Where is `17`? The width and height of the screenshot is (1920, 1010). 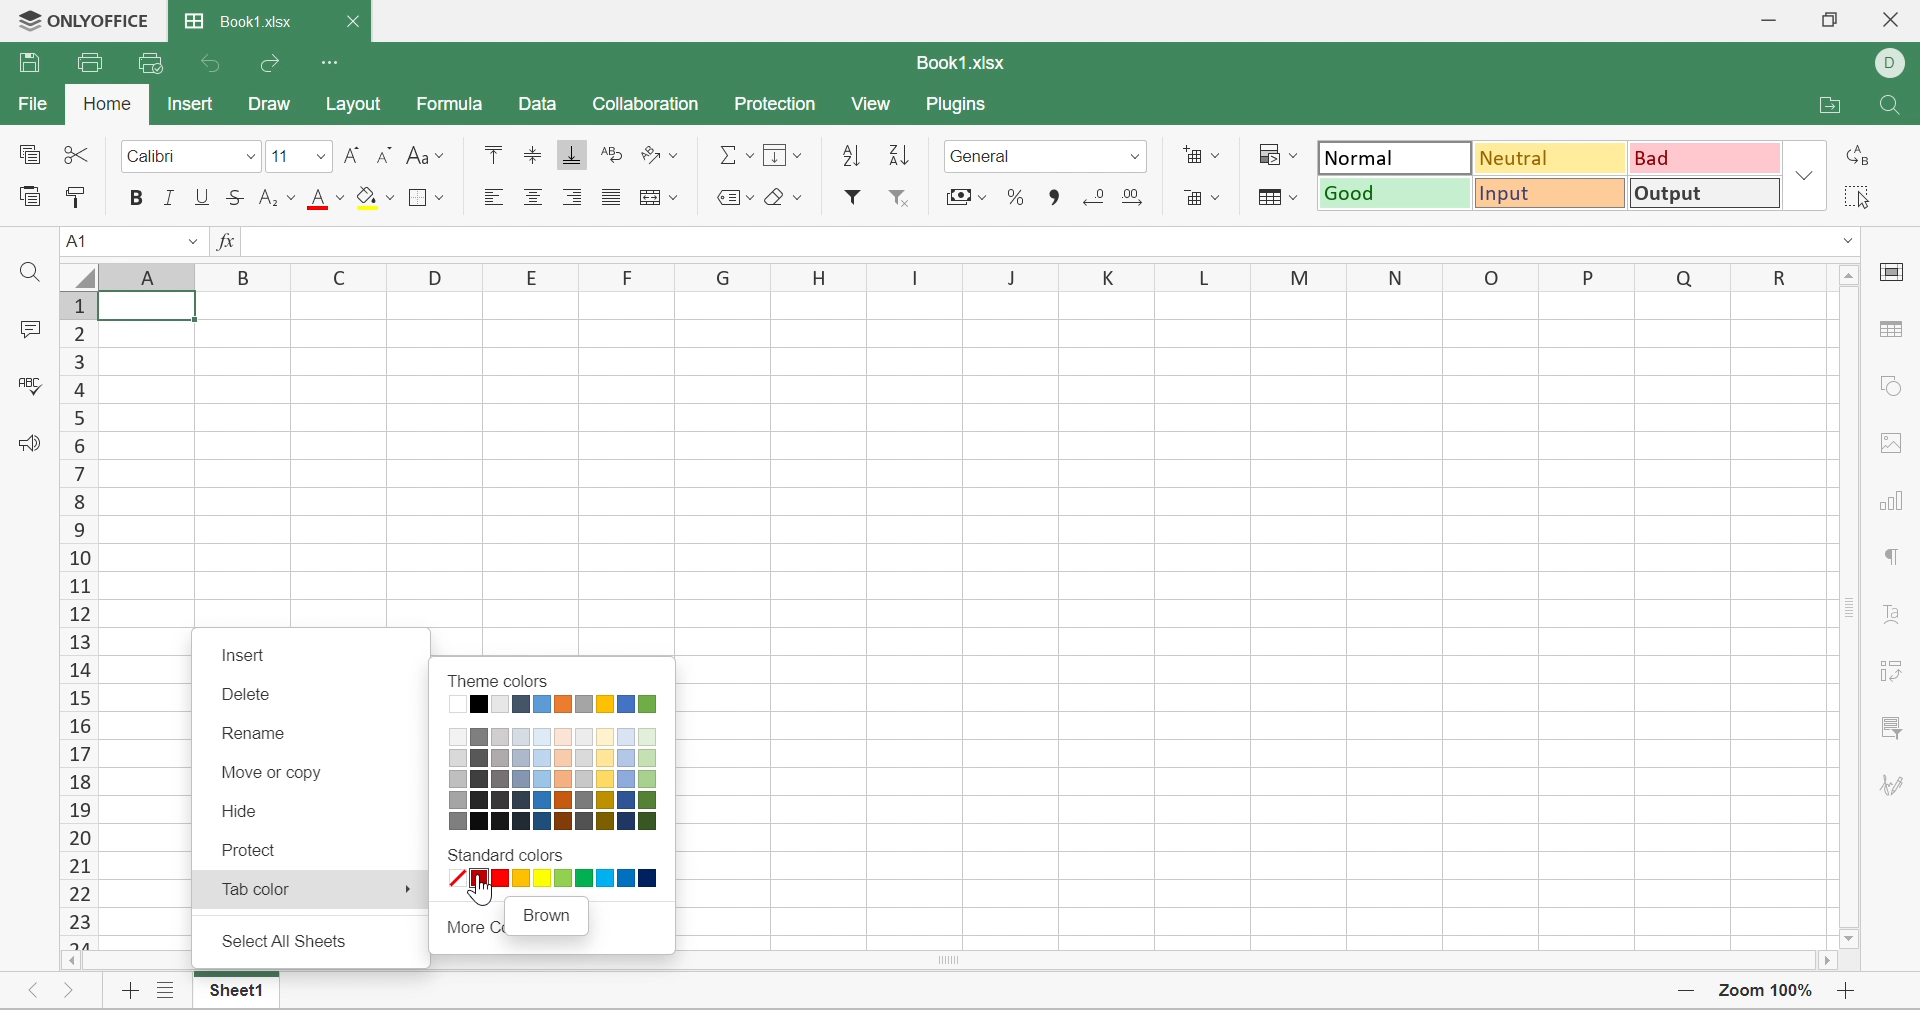 17 is located at coordinates (74, 753).